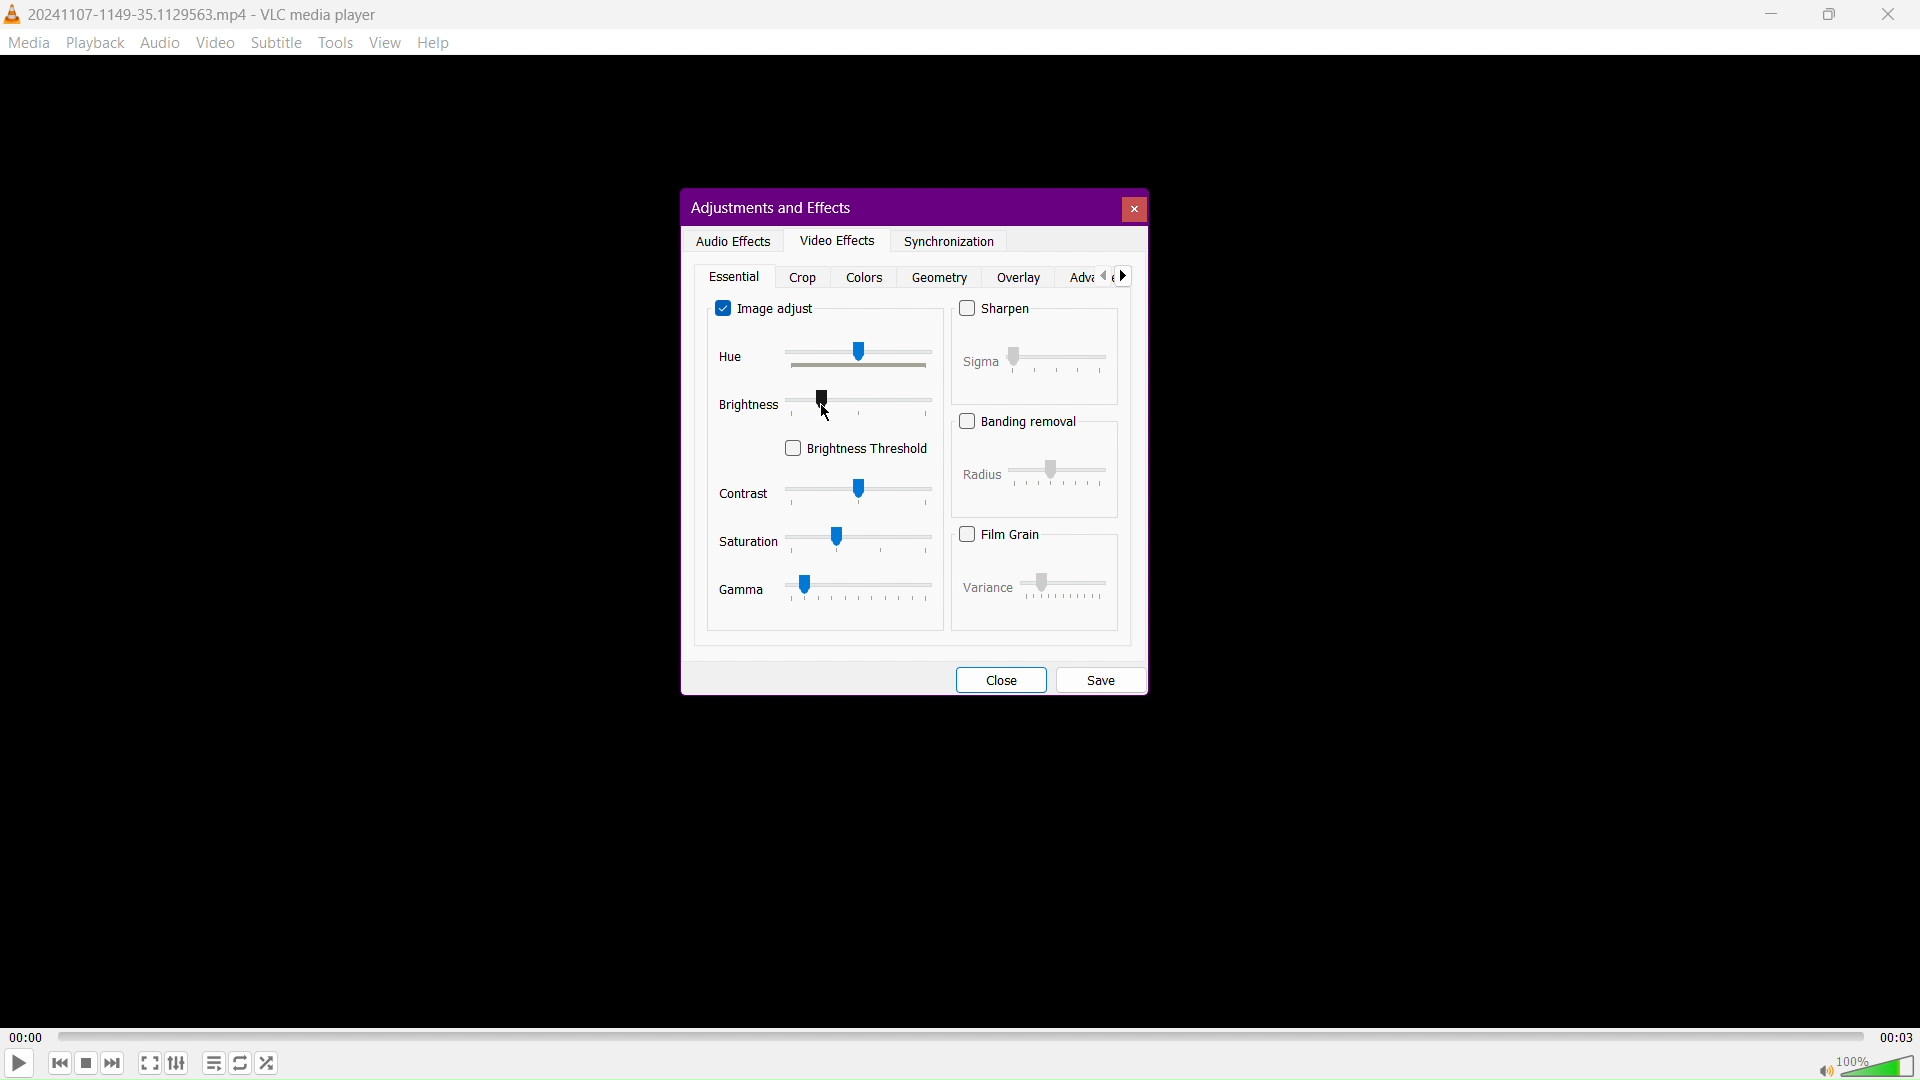  I want to click on Minimize, so click(1773, 14).